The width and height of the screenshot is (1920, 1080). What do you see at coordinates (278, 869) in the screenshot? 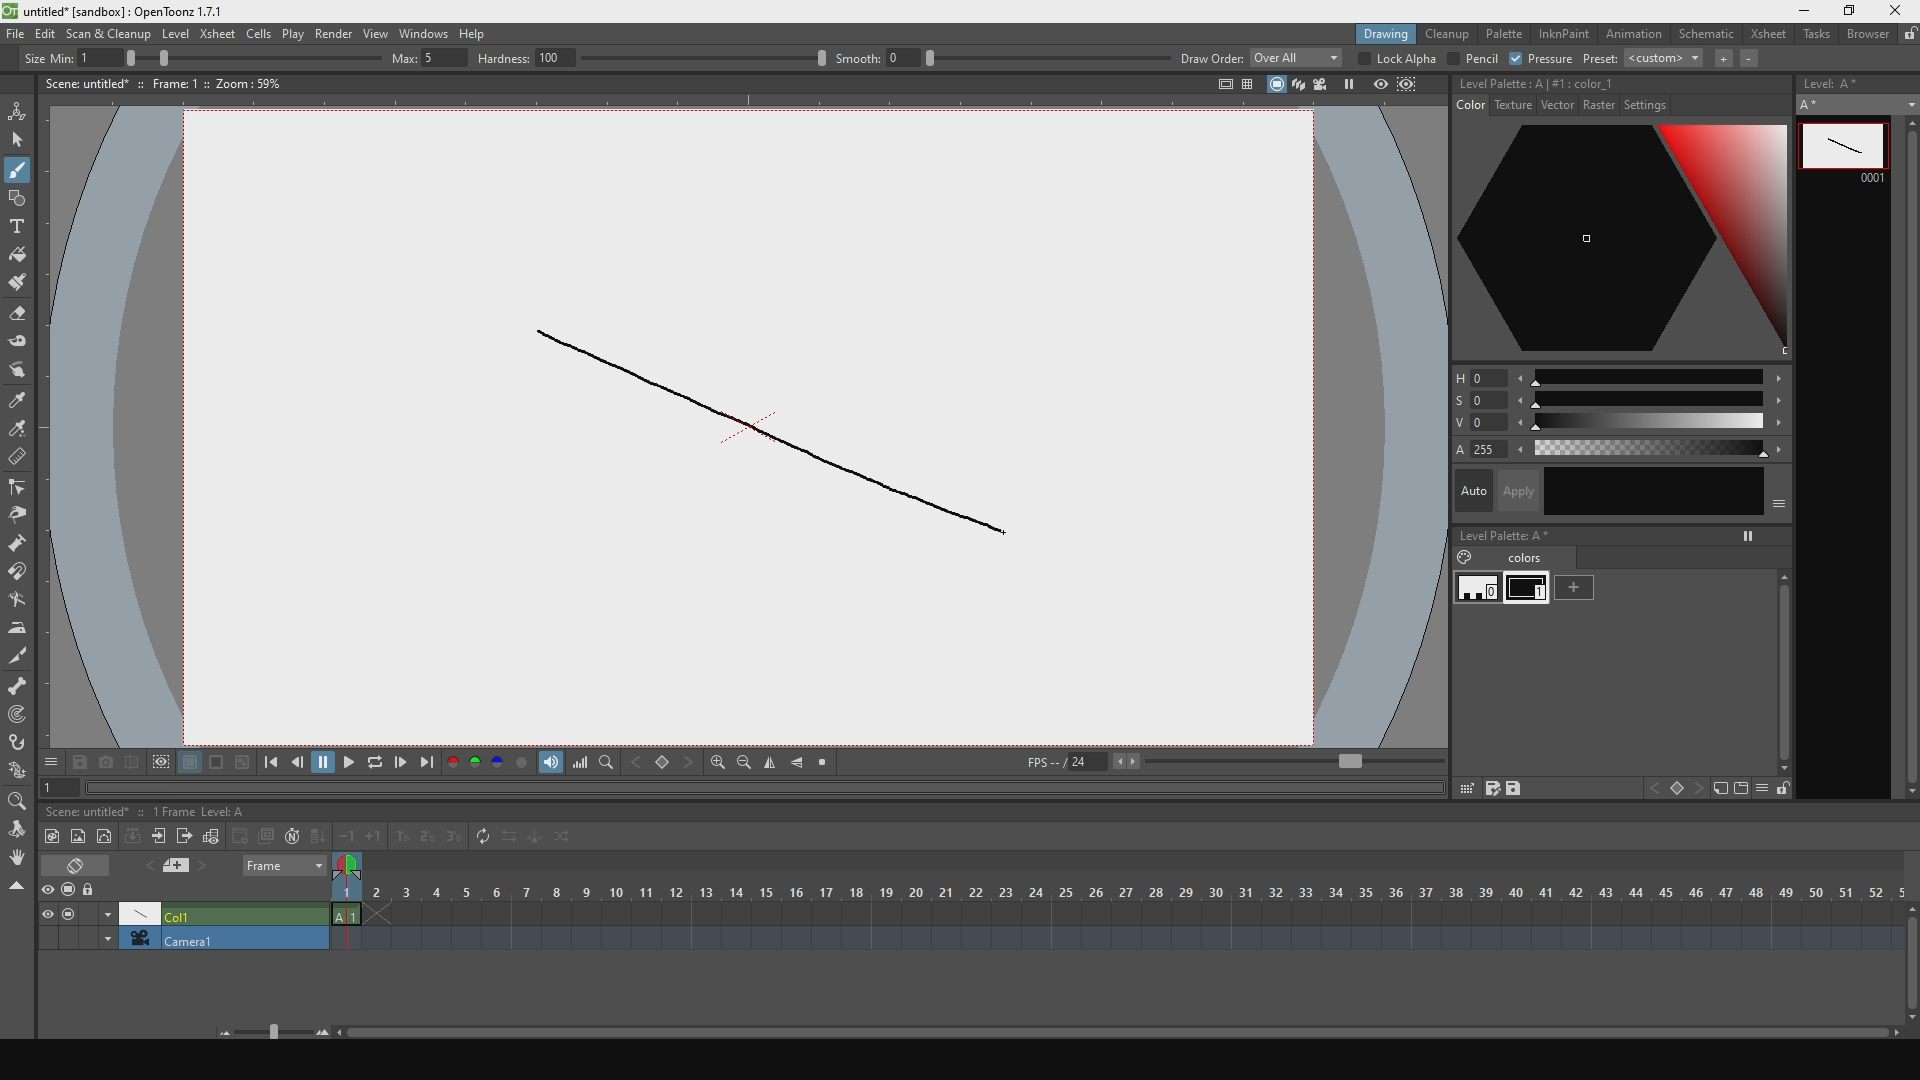
I see `frame` at bounding box center [278, 869].